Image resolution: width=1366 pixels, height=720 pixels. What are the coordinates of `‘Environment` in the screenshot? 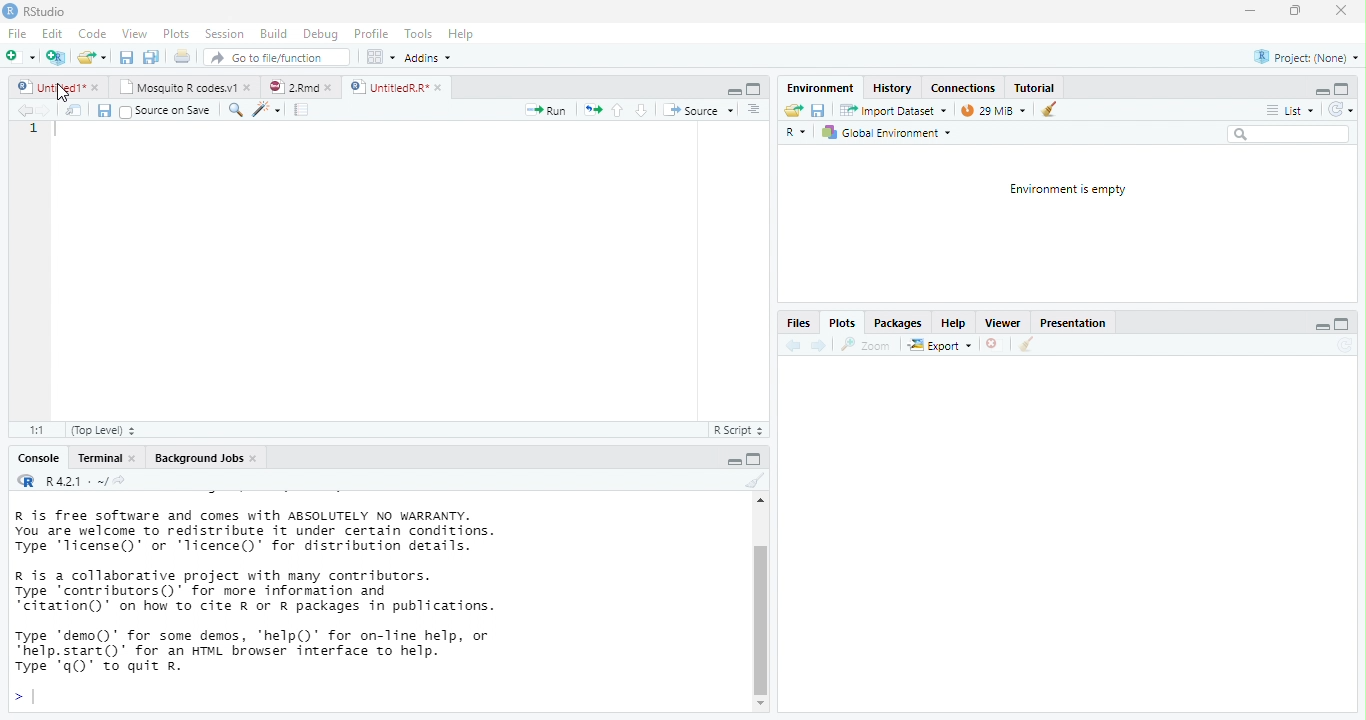 It's located at (819, 88).